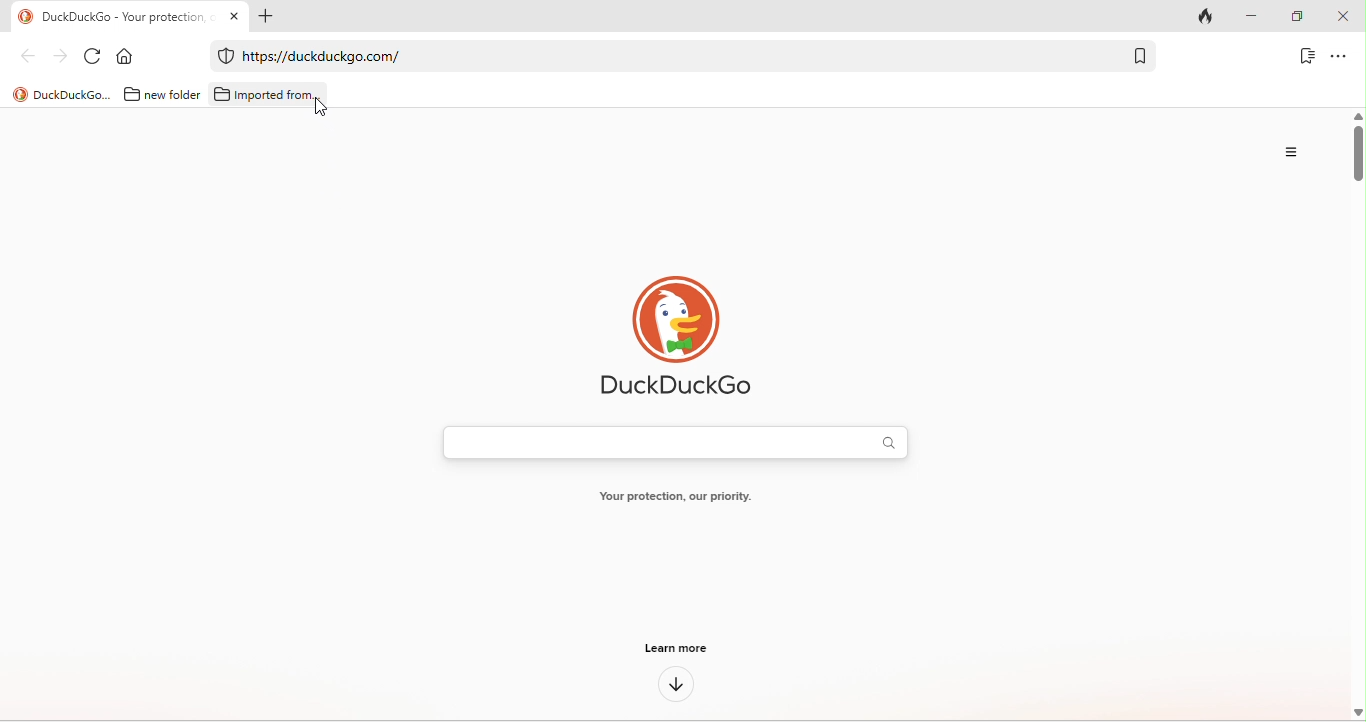 This screenshot has height=722, width=1366. What do you see at coordinates (677, 651) in the screenshot?
I see `learn more` at bounding box center [677, 651].